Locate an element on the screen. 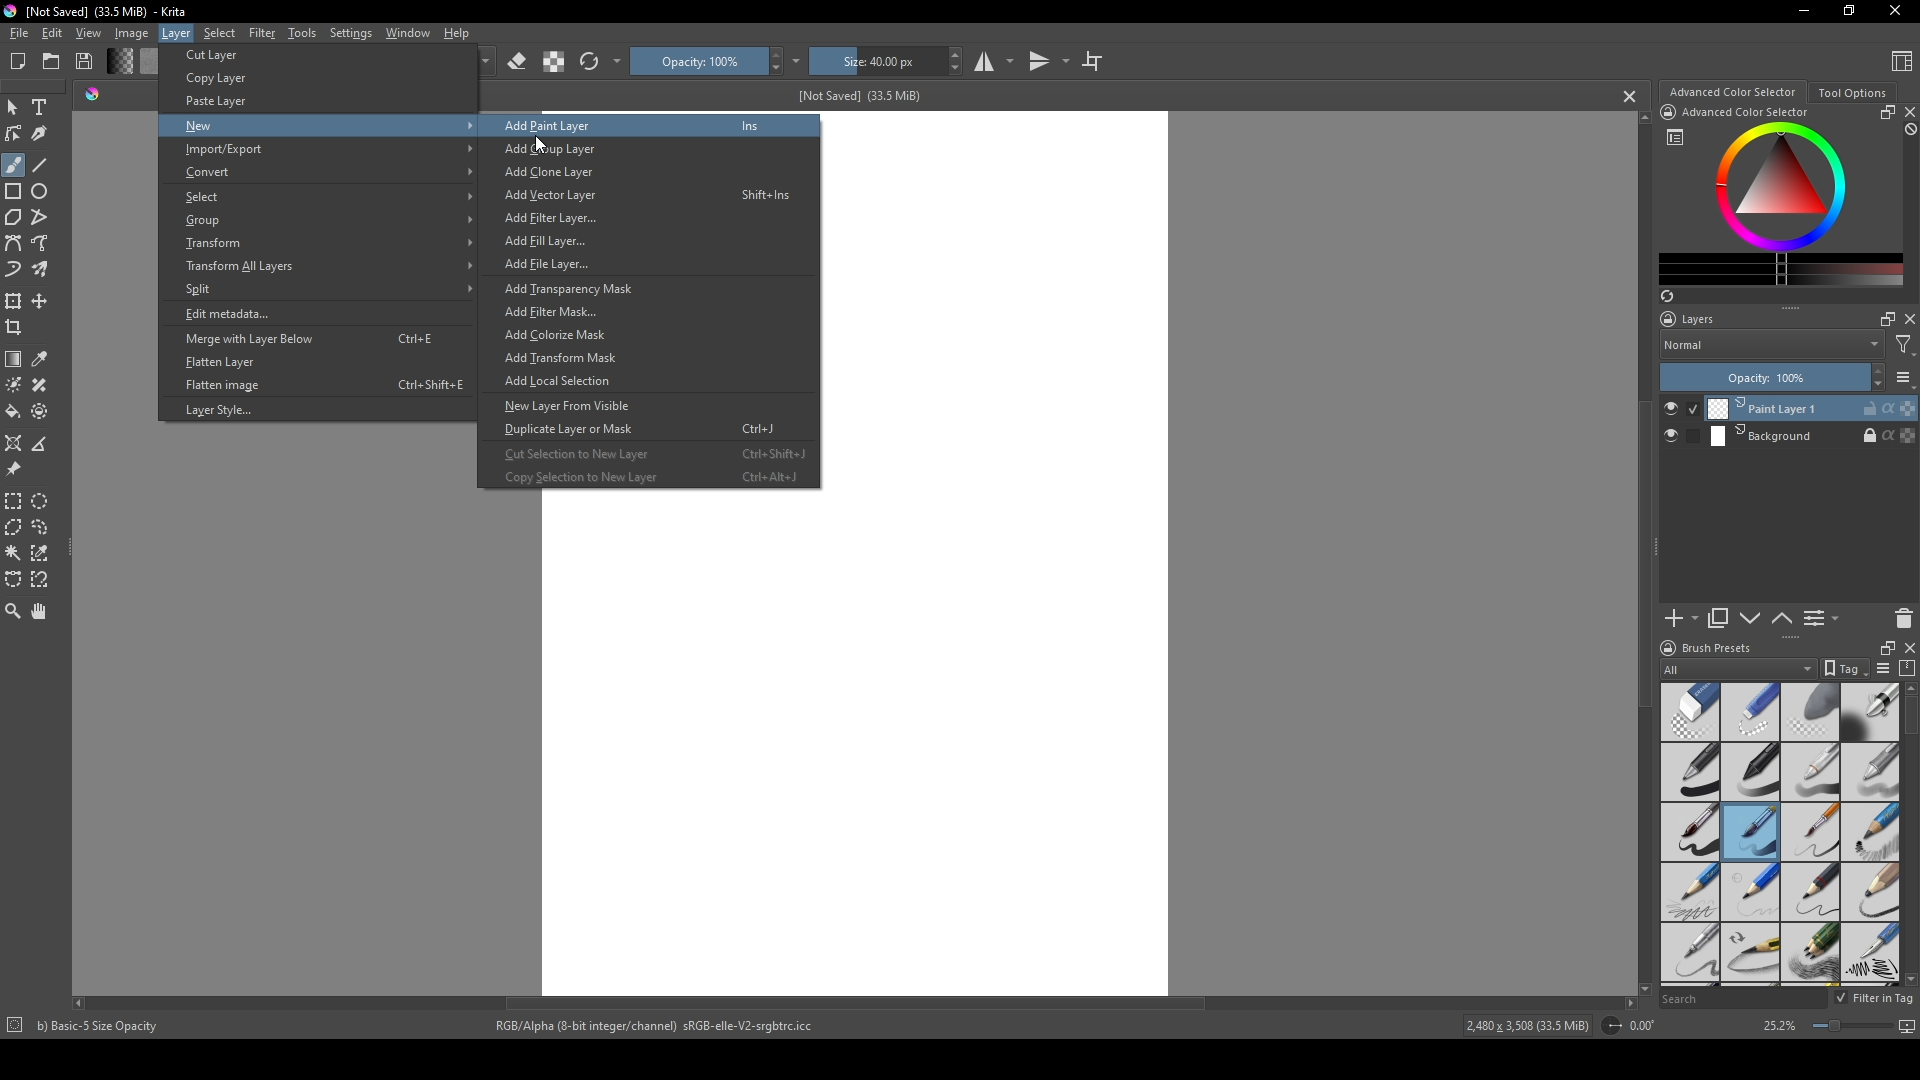 Image resolution: width=1920 pixels, height=1080 pixels. crop is located at coordinates (18, 327).